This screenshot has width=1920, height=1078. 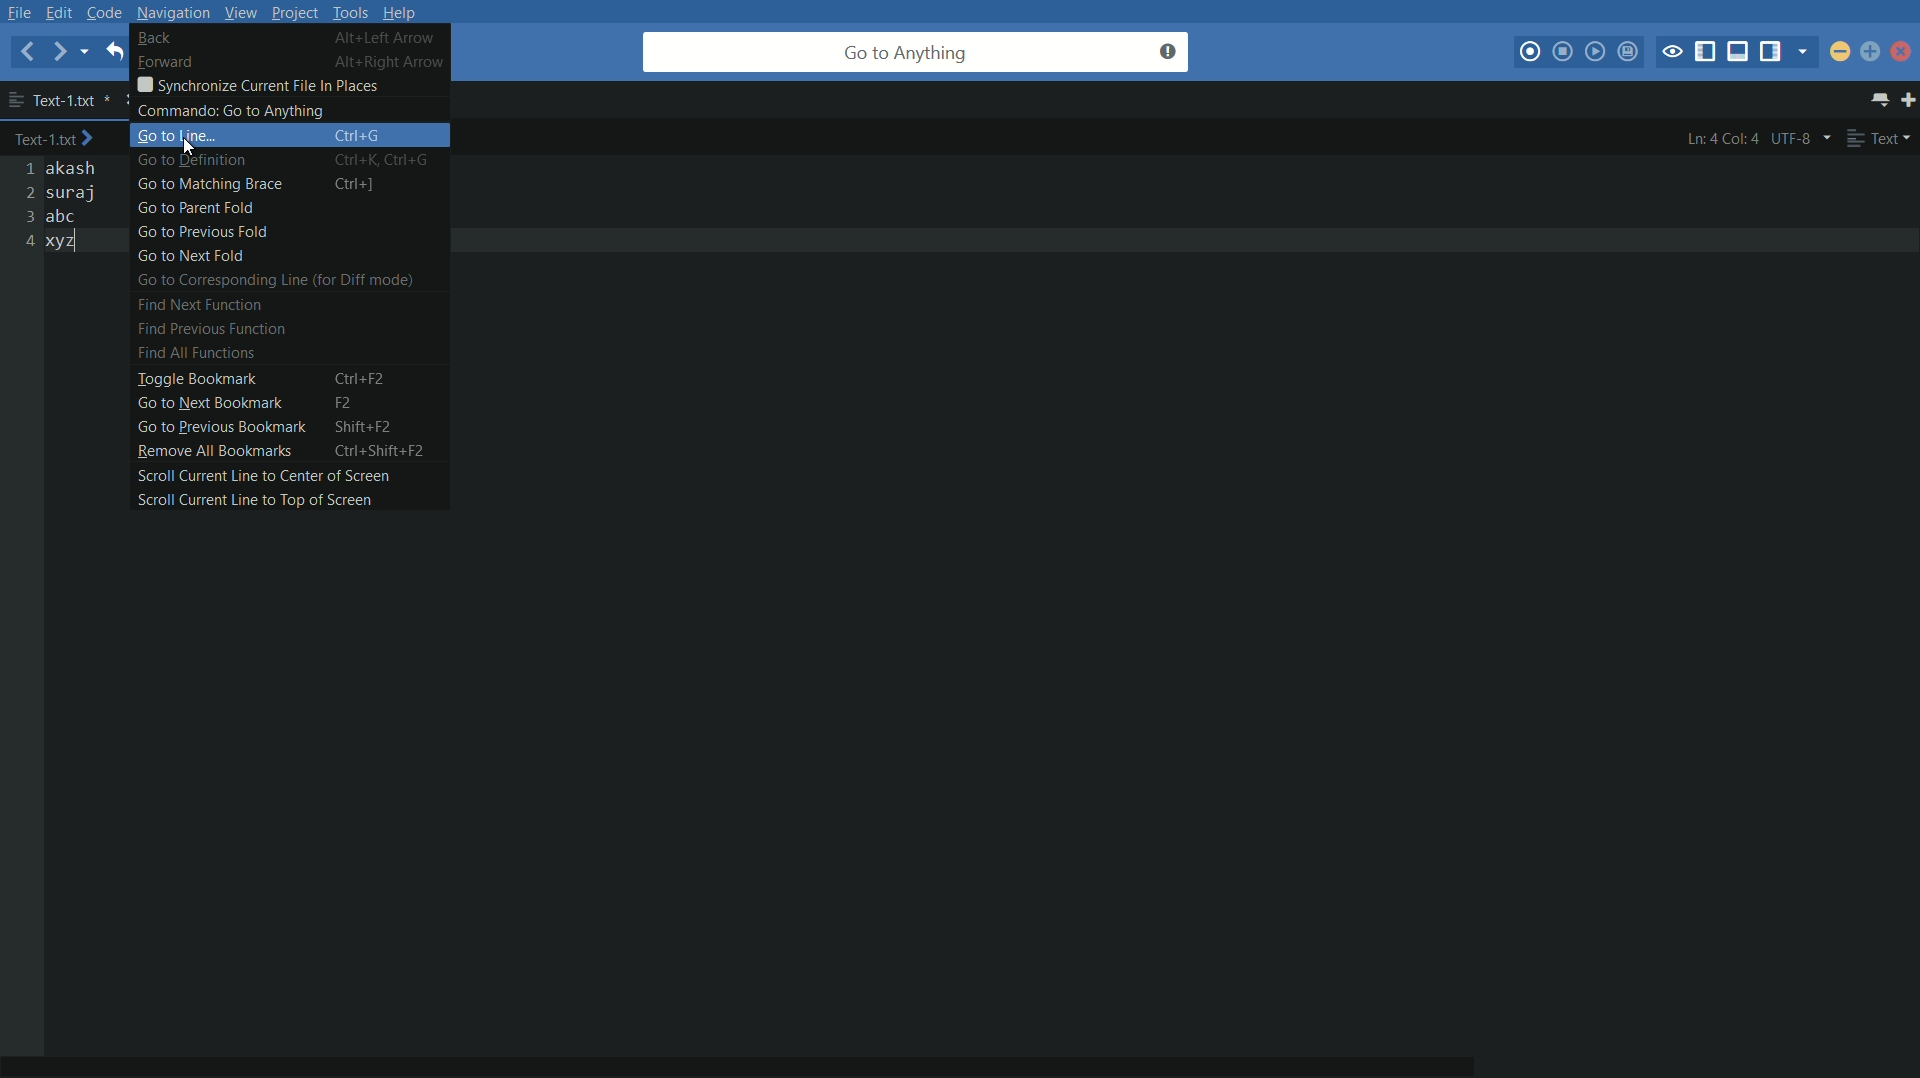 What do you see at coordinates (200, 159) in the screenshot?
I see `Go to Definition` at bounding box center [200, 159].